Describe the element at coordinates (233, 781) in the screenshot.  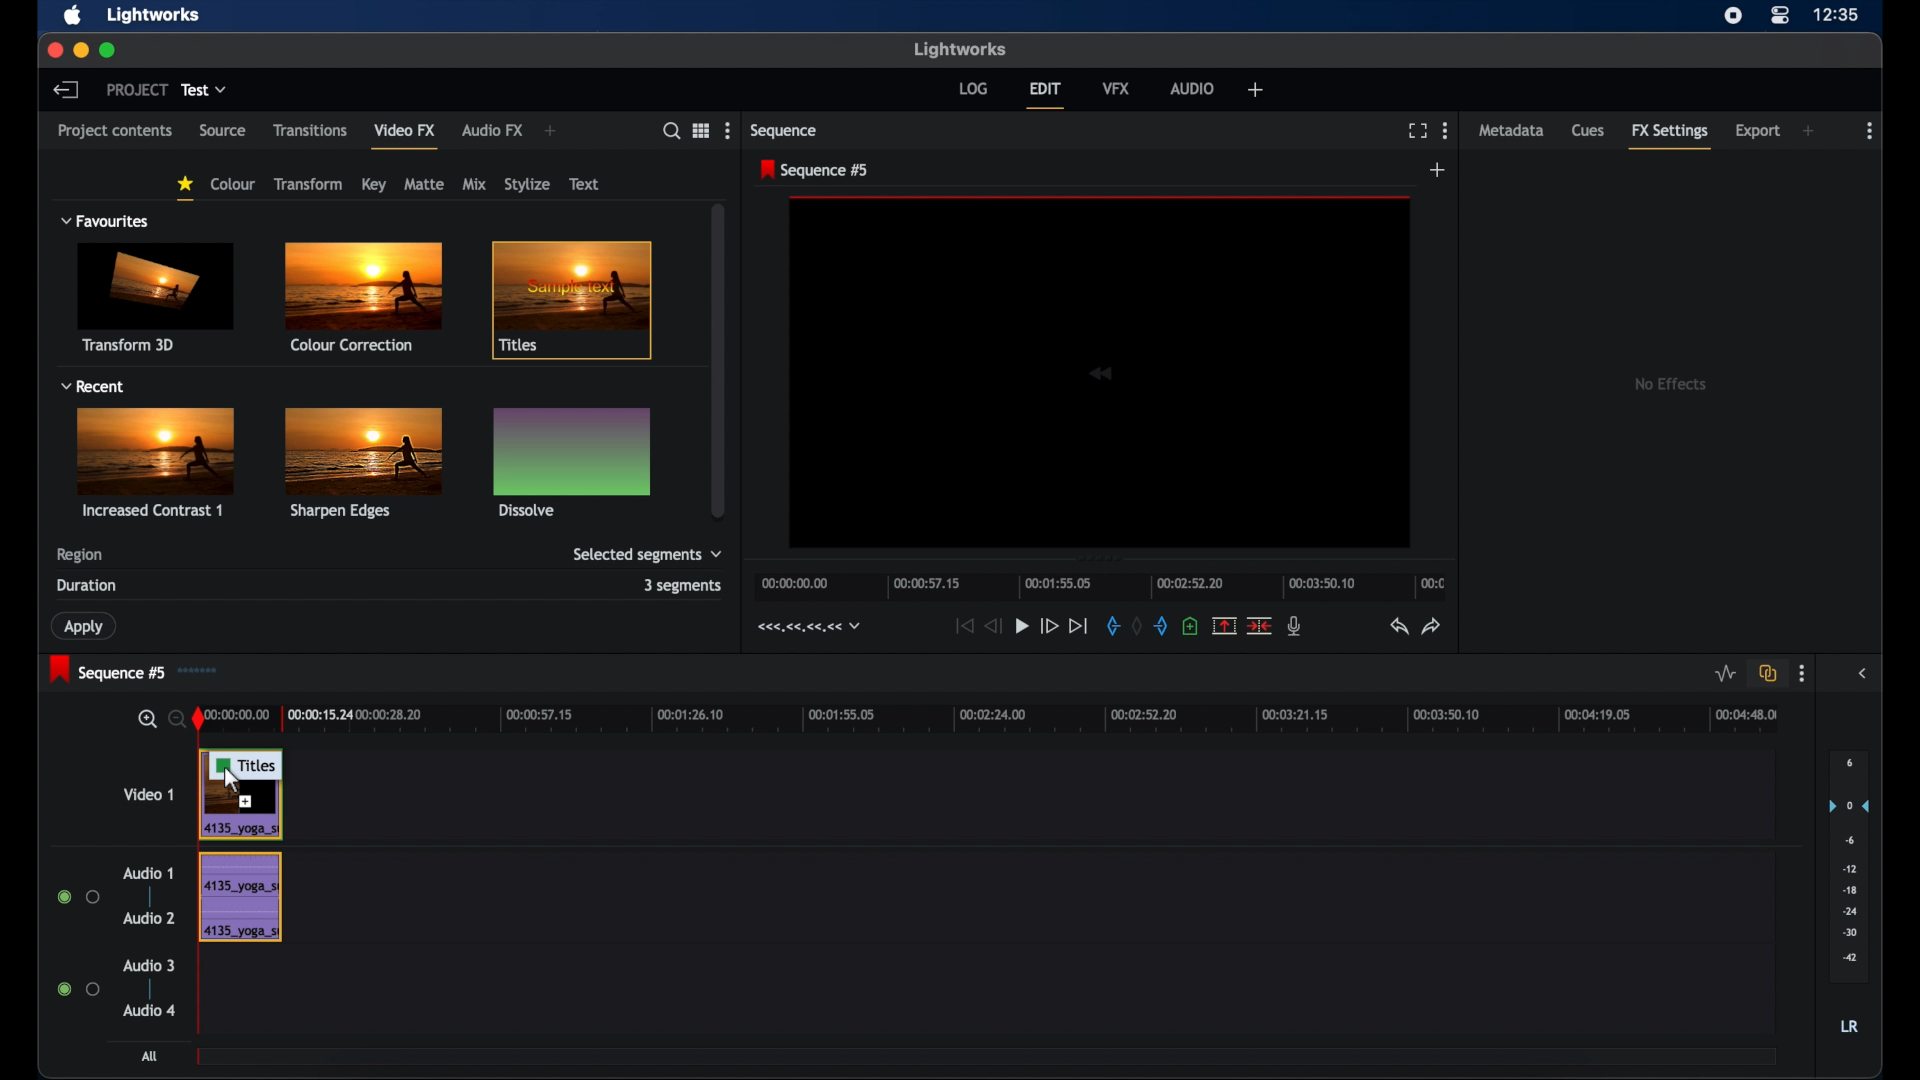
I see `cursor` at that location.